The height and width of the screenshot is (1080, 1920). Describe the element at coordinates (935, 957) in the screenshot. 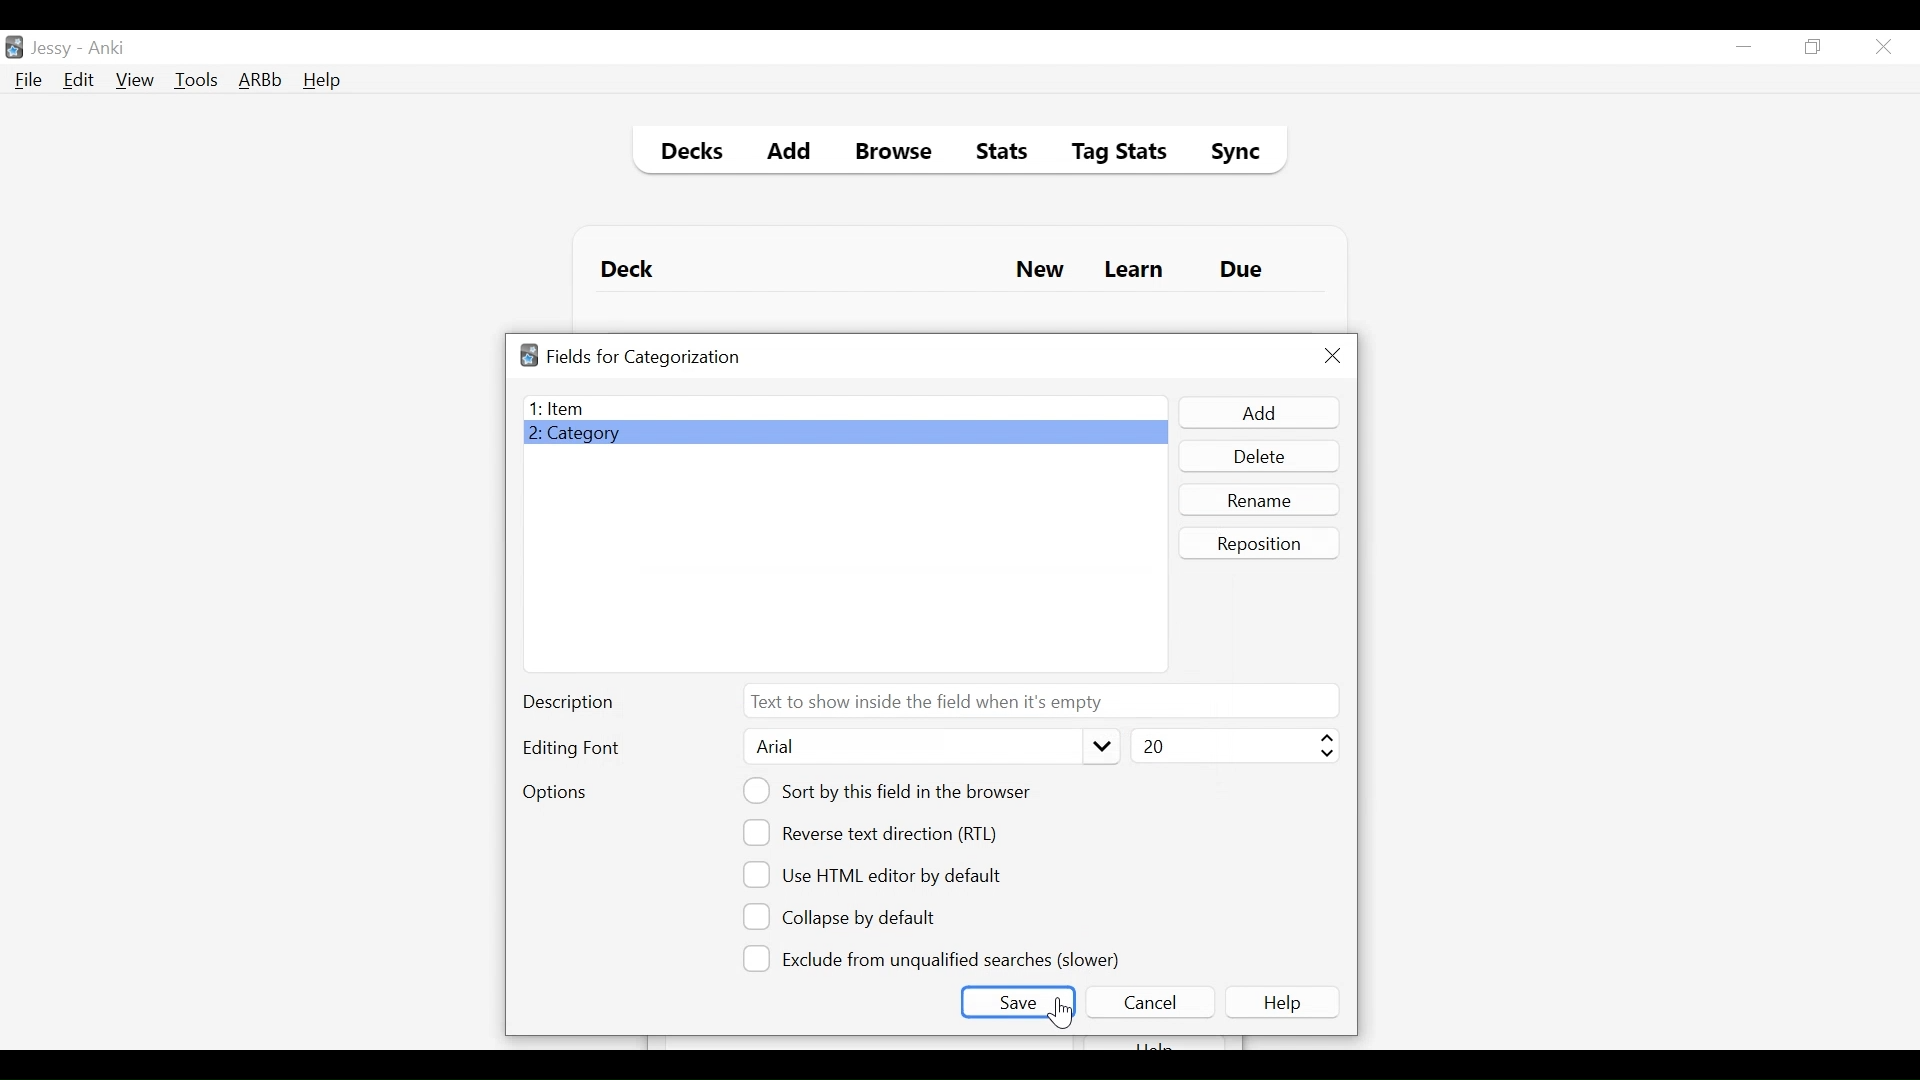

I see `(un)select Exclude from unqualified searches` at that location.